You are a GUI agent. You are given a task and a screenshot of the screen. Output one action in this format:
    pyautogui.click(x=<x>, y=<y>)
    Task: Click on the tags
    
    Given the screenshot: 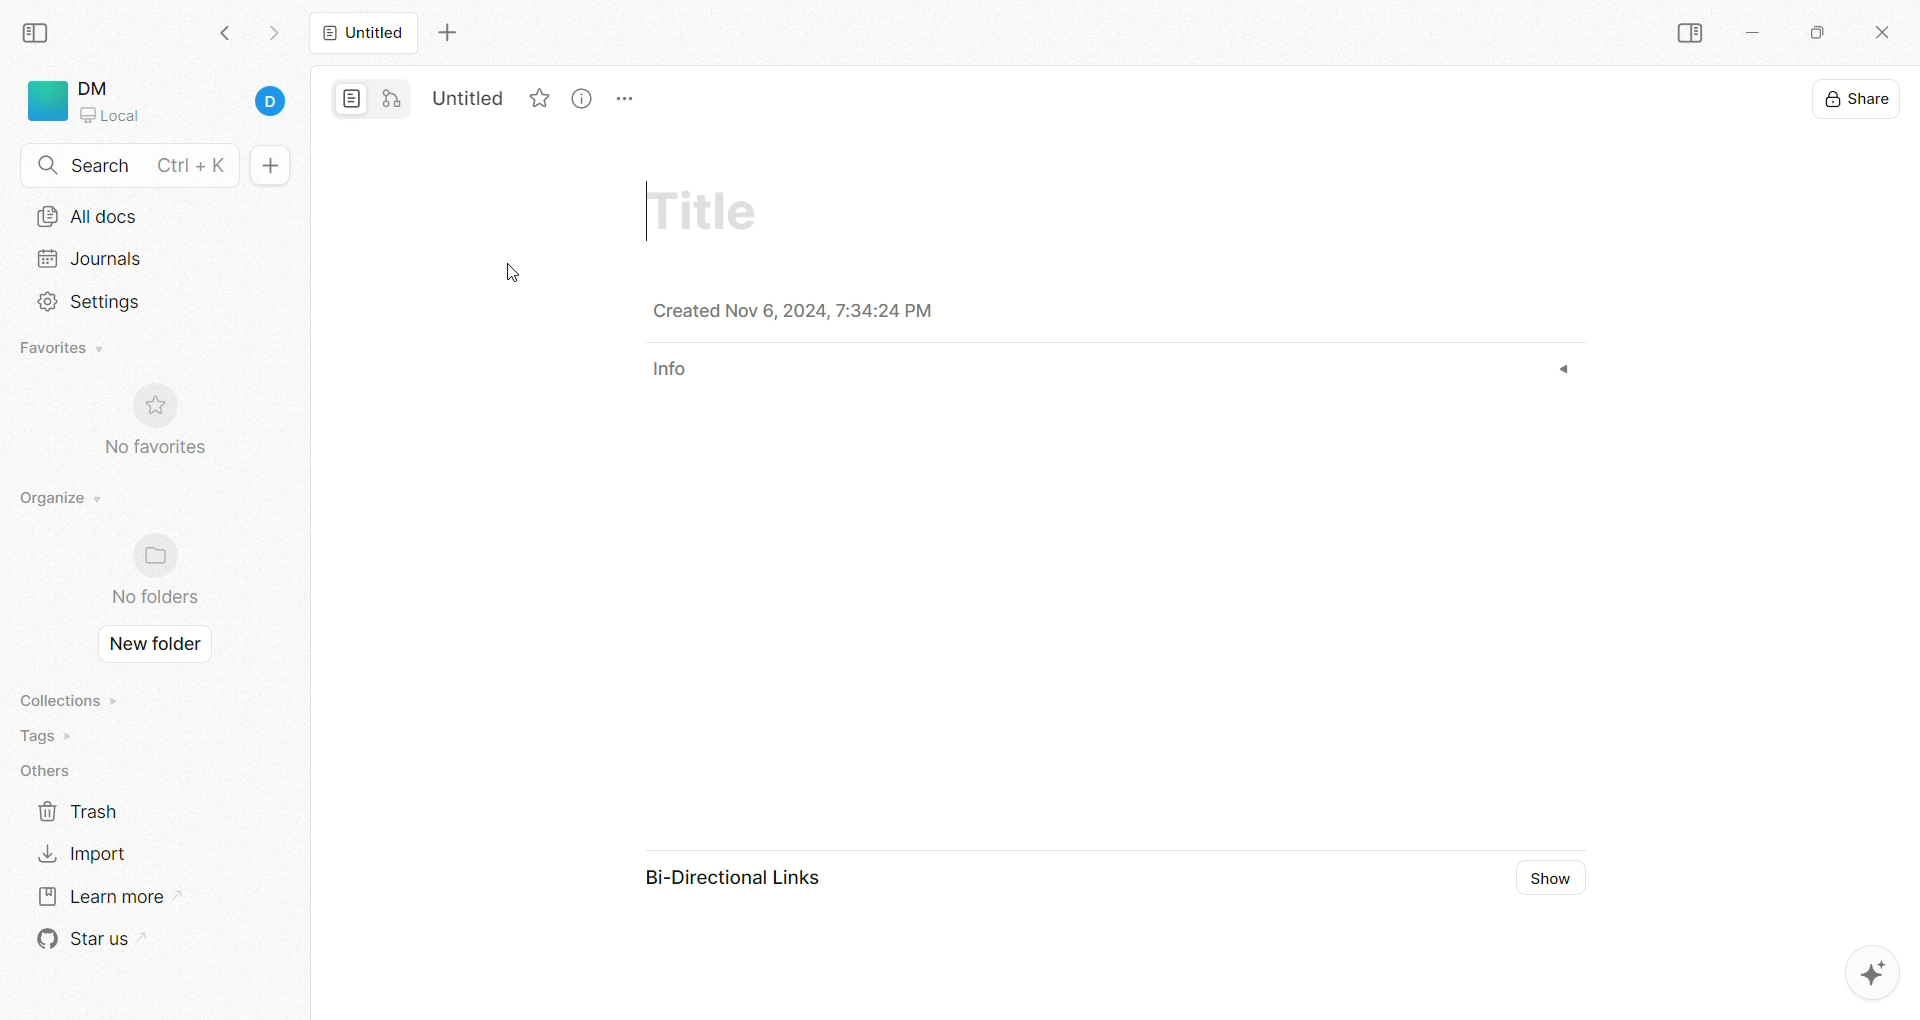 What is the action you would take?
    pyautogui.click(x=40, y=736)
    